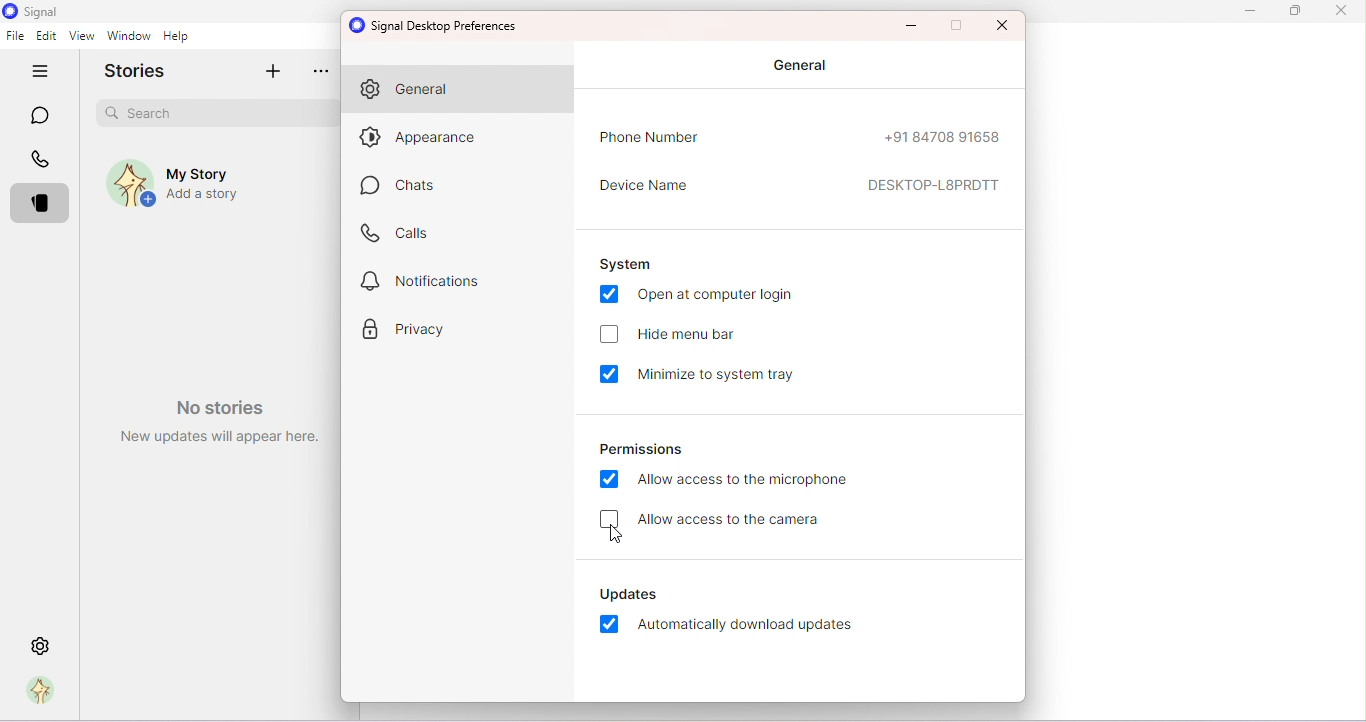 The height and width of the screenshot is (722, 1366). What do you see at coordinates (700, 300) in the screenshot?
I see `Open at computer login` at bounding box center [700, 300].